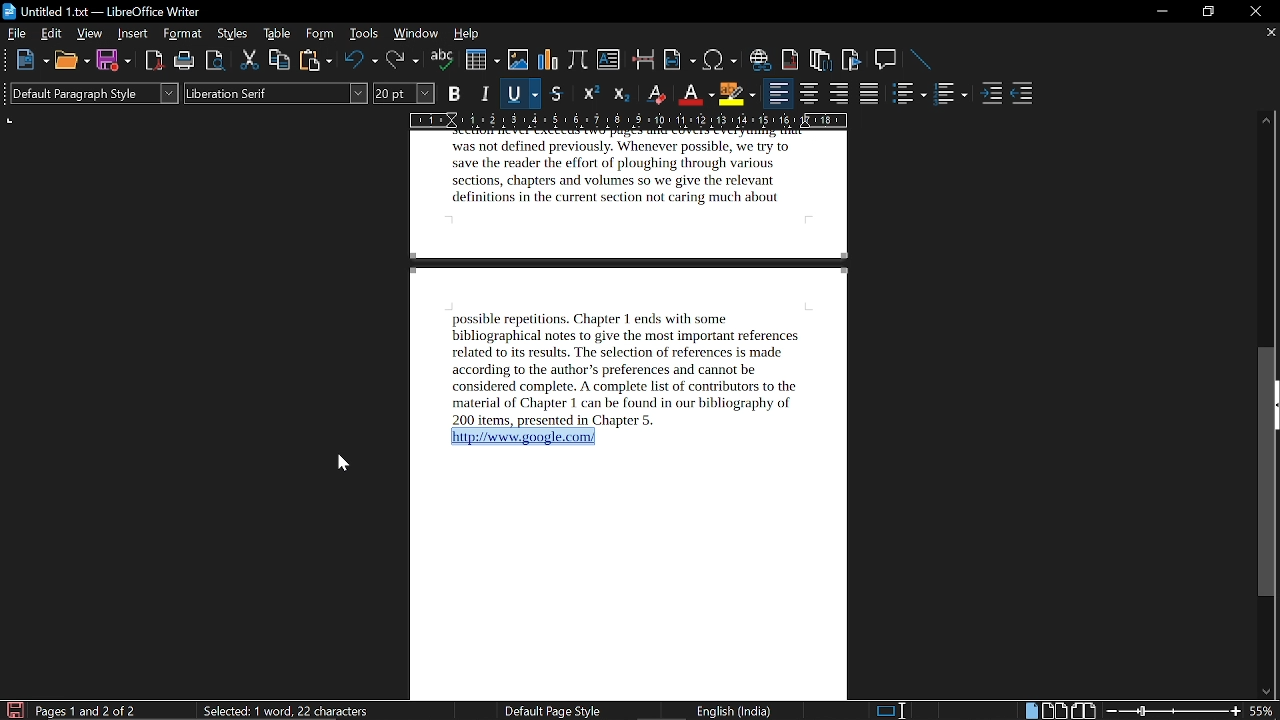 The width and height of the screenshot is (1280, 720). Describe the element at coordinates (545, 711) in the screenshot. I see `page style` at that location.